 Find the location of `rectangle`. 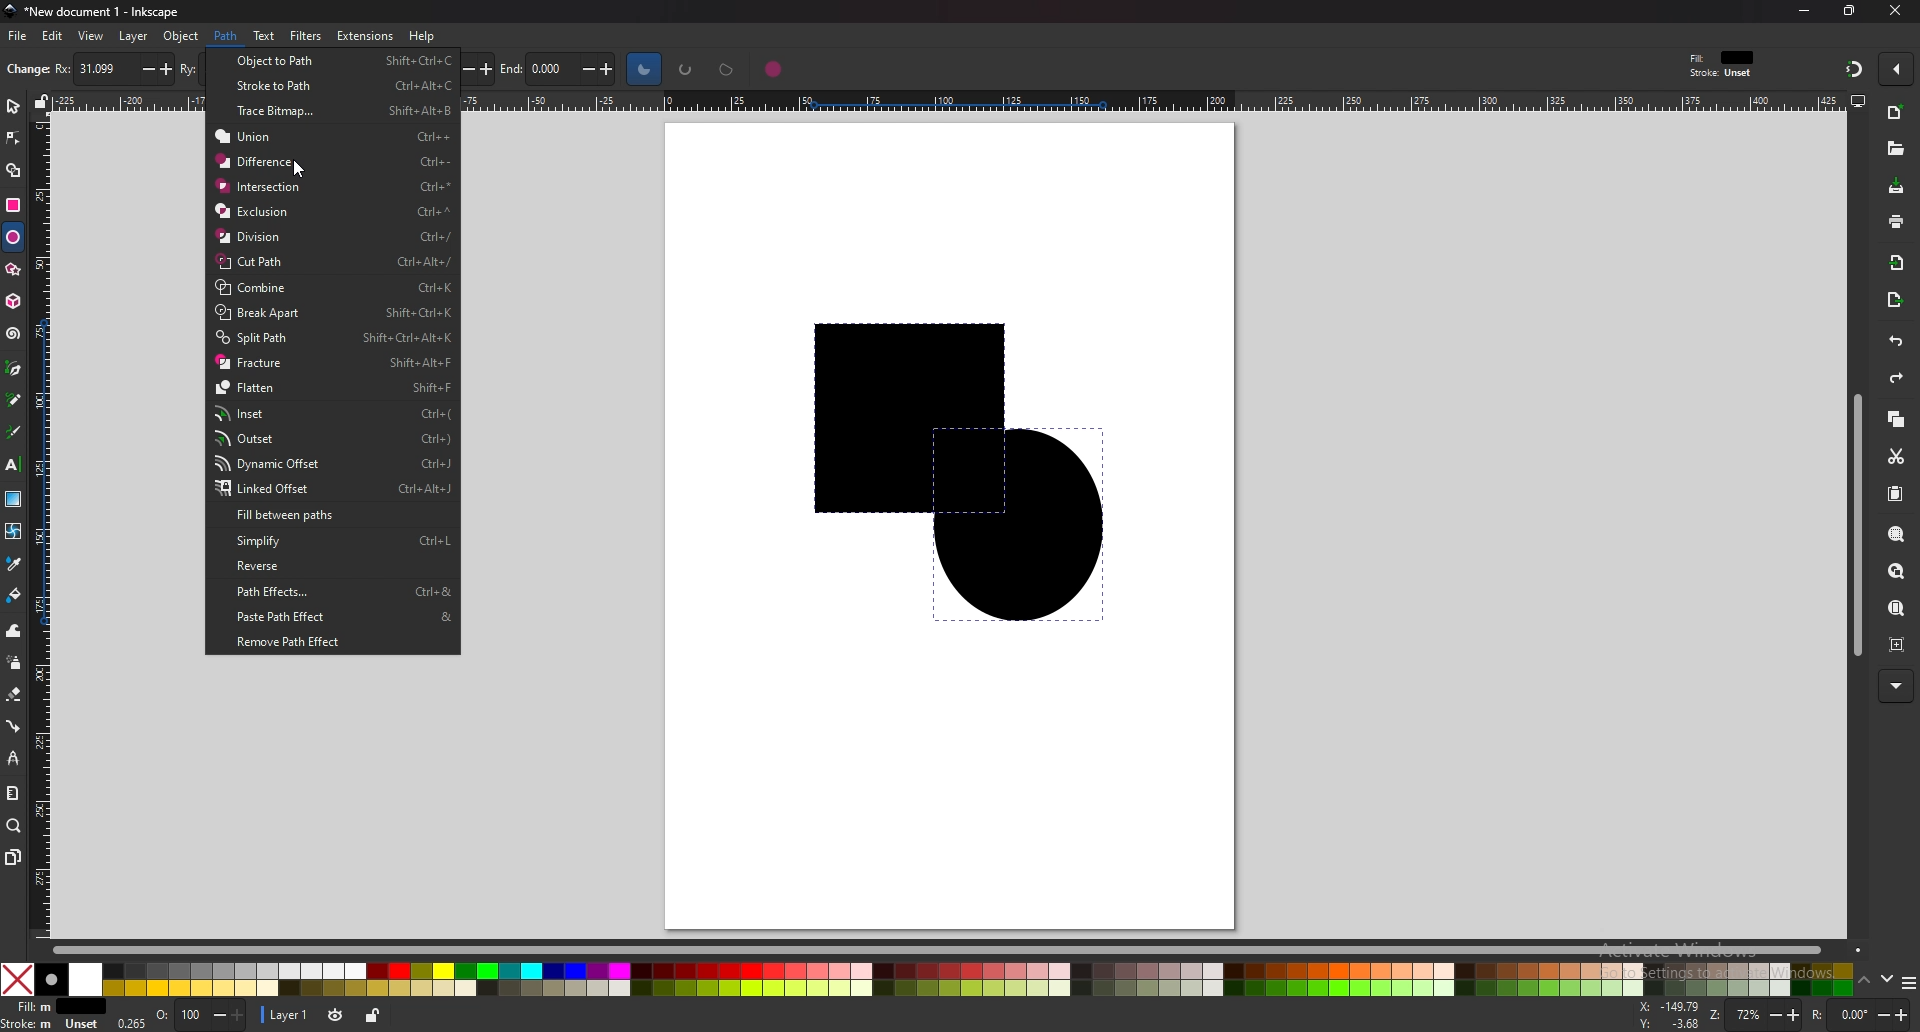

rectangle is located at coordinates (14, 203).